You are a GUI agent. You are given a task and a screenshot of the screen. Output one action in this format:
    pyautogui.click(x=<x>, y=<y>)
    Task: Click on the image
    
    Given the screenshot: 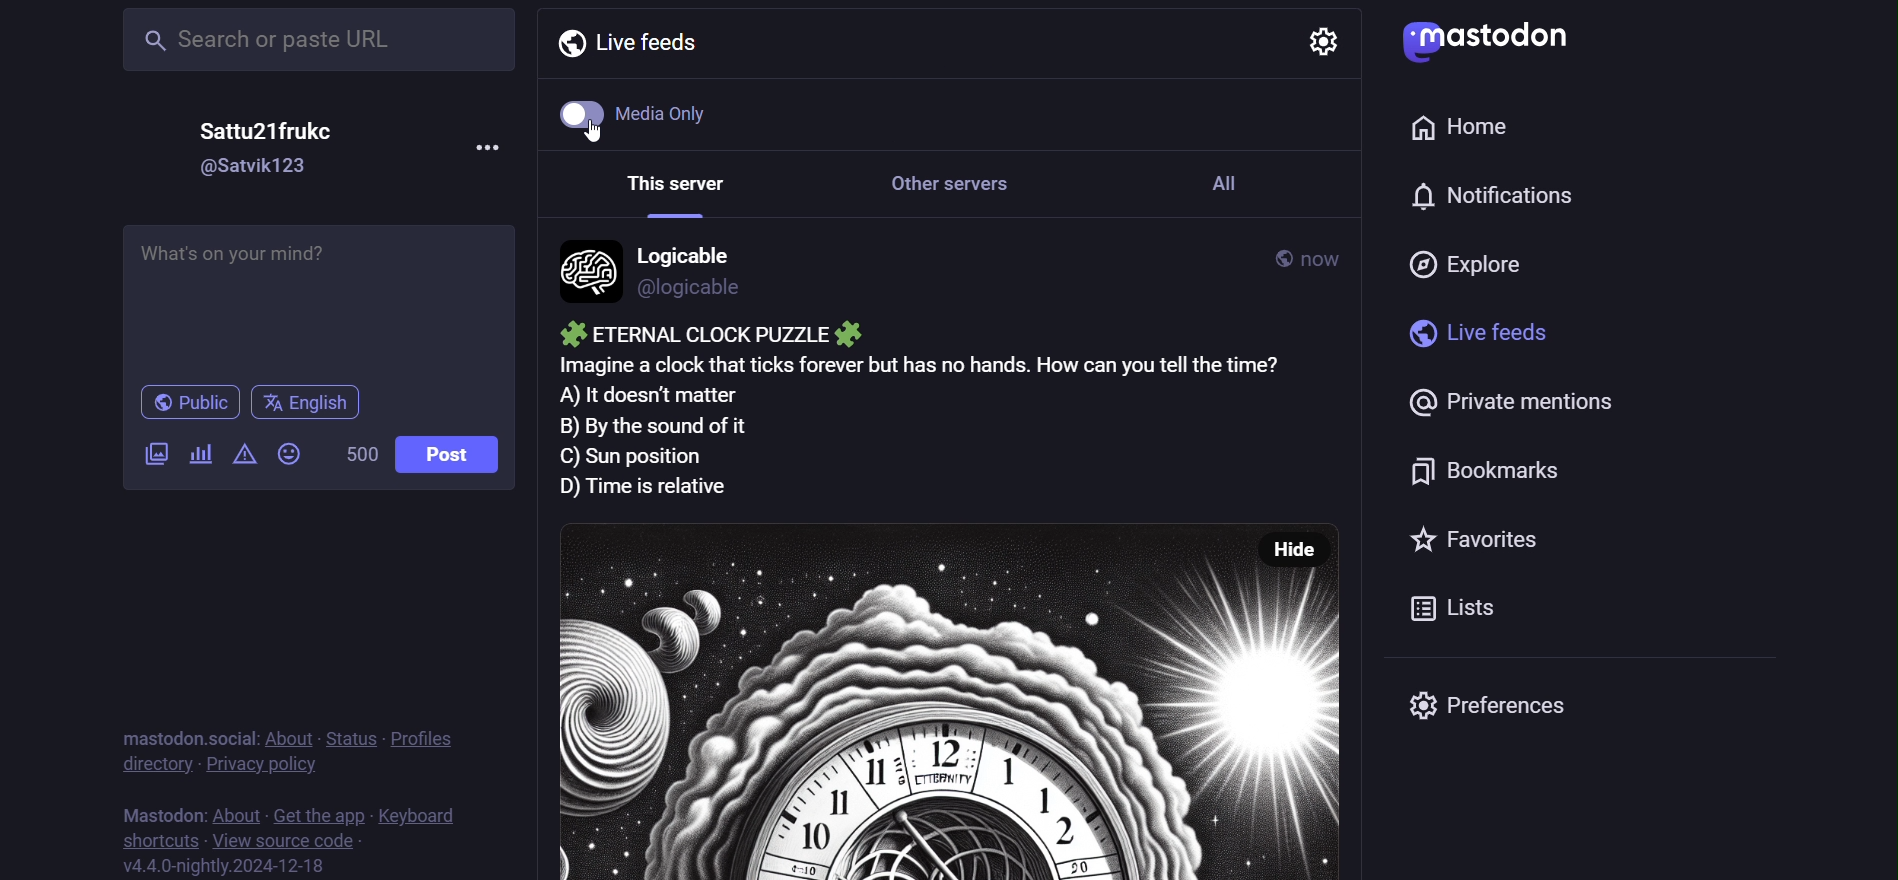 What is the action you would take?
    pyautogui.click(x=903, y=696)
    